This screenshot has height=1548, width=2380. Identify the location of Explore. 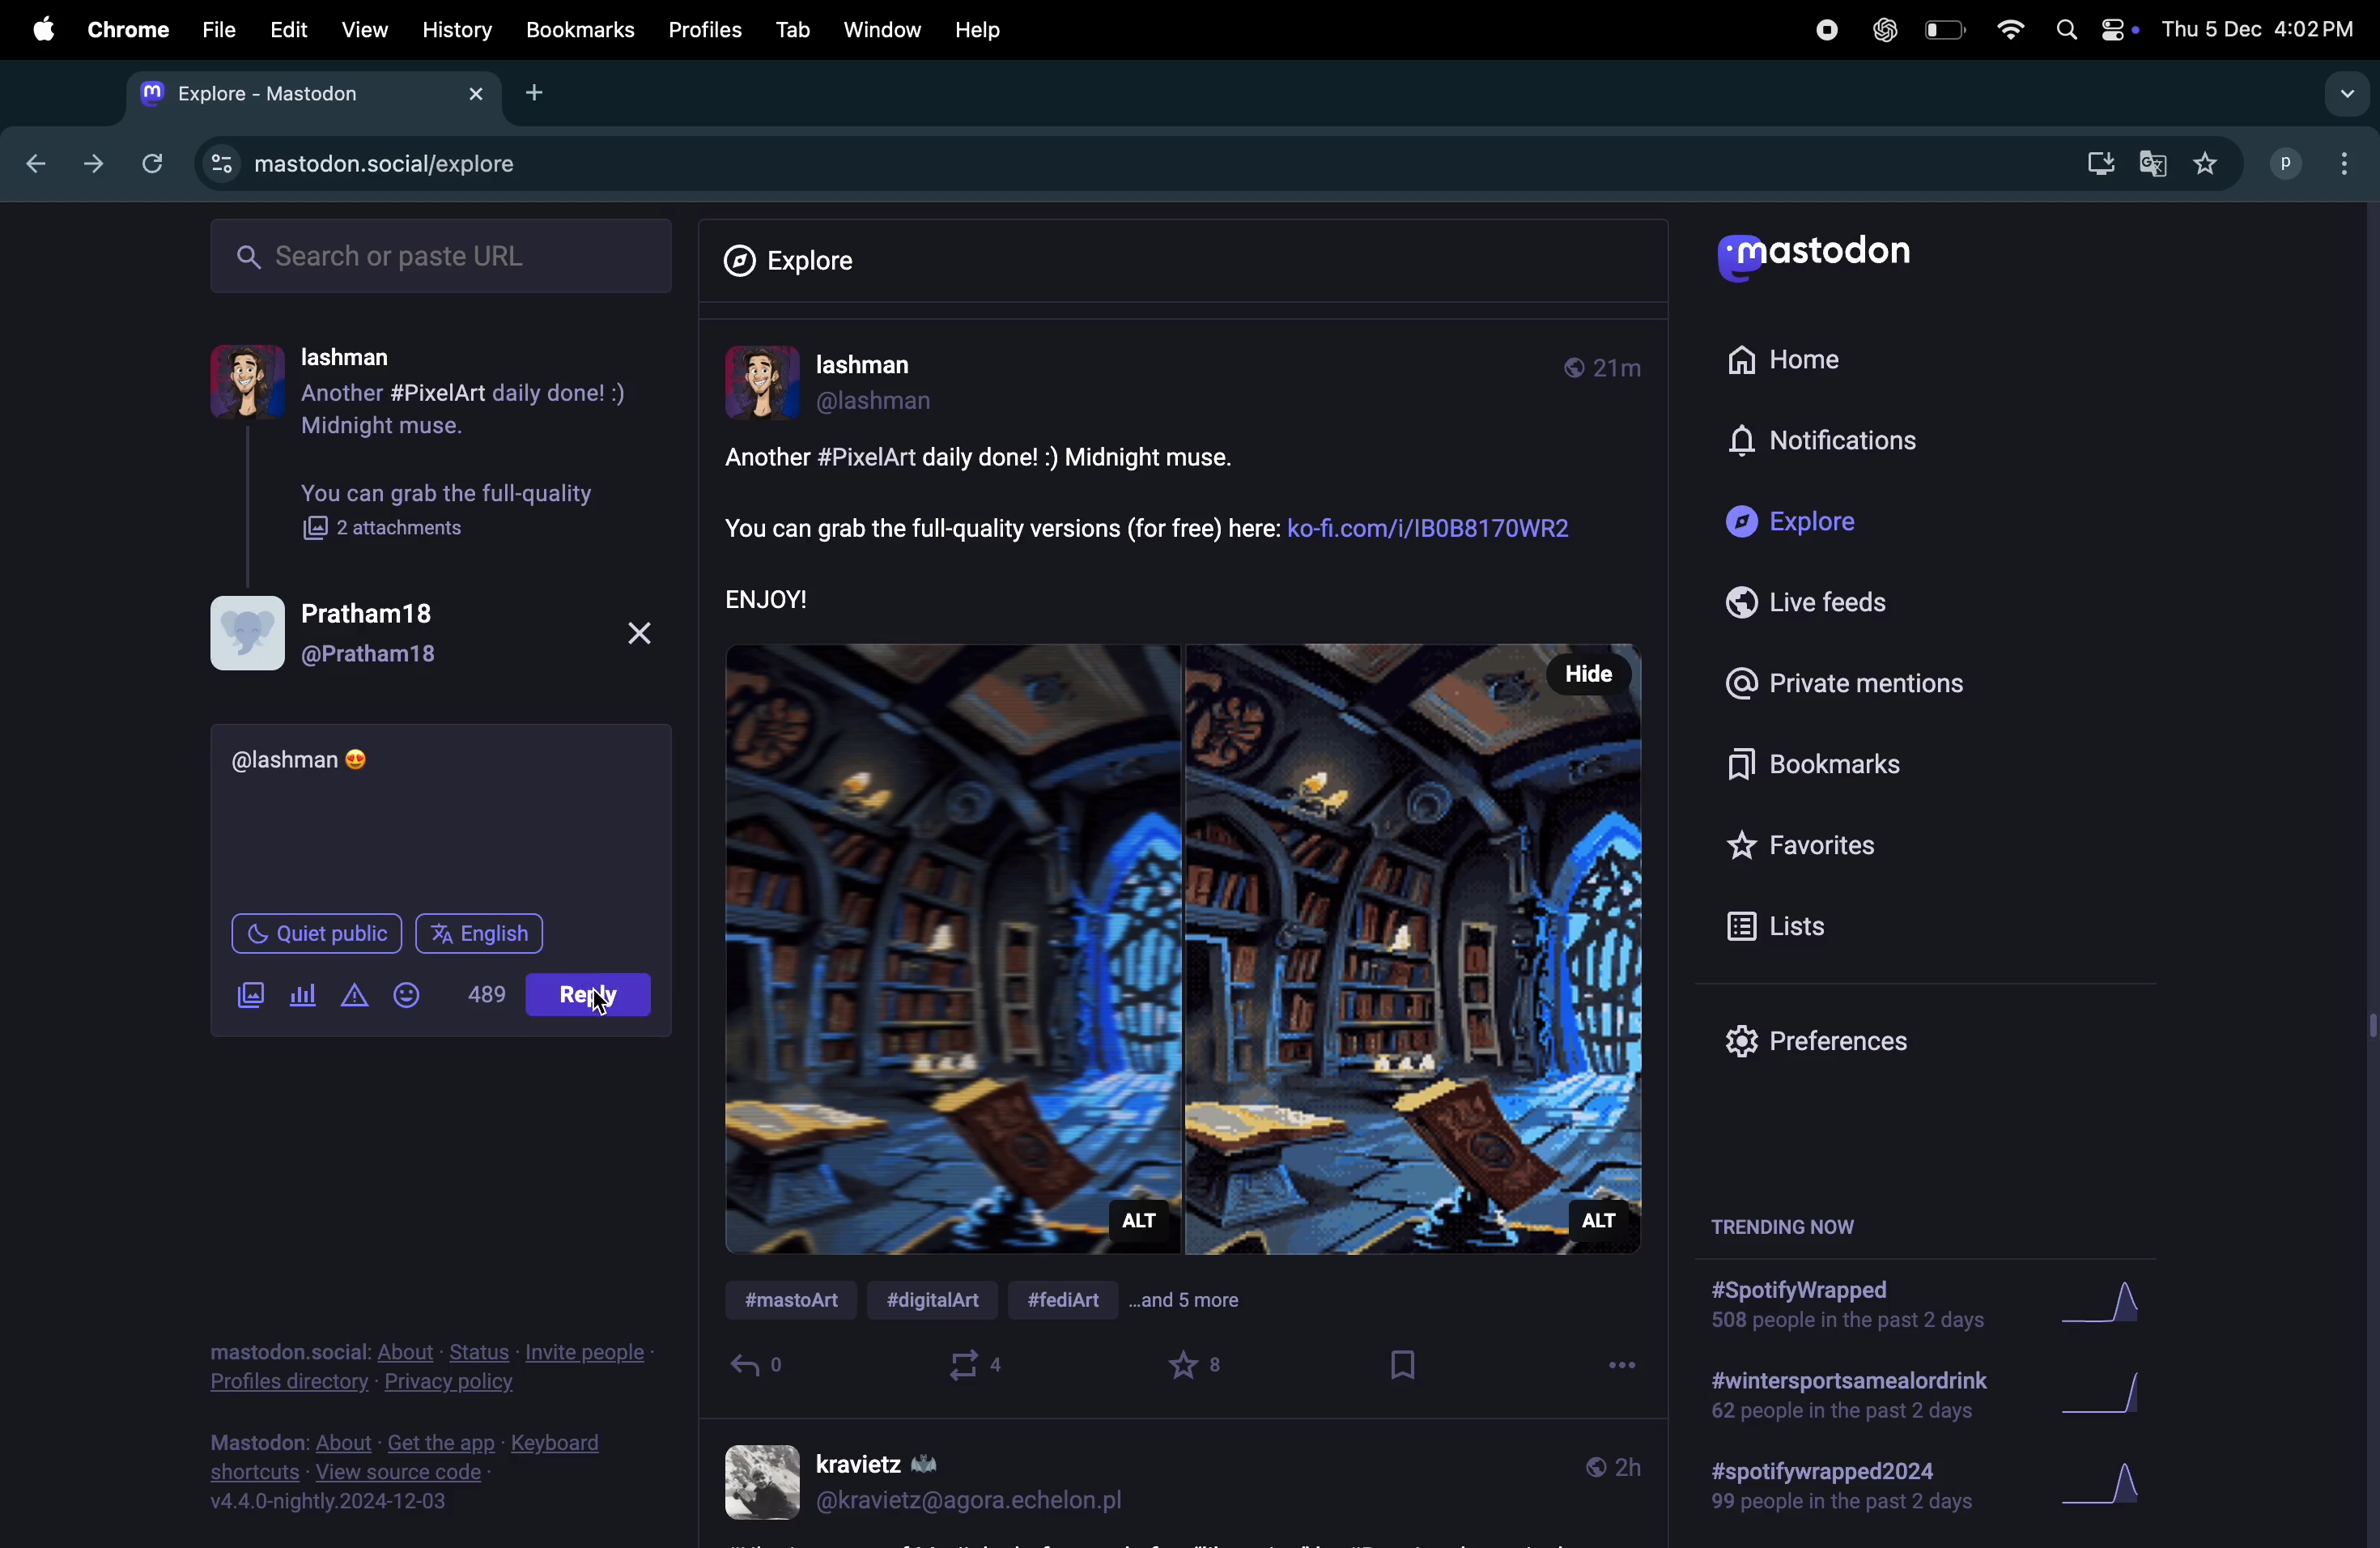
(790, 254).